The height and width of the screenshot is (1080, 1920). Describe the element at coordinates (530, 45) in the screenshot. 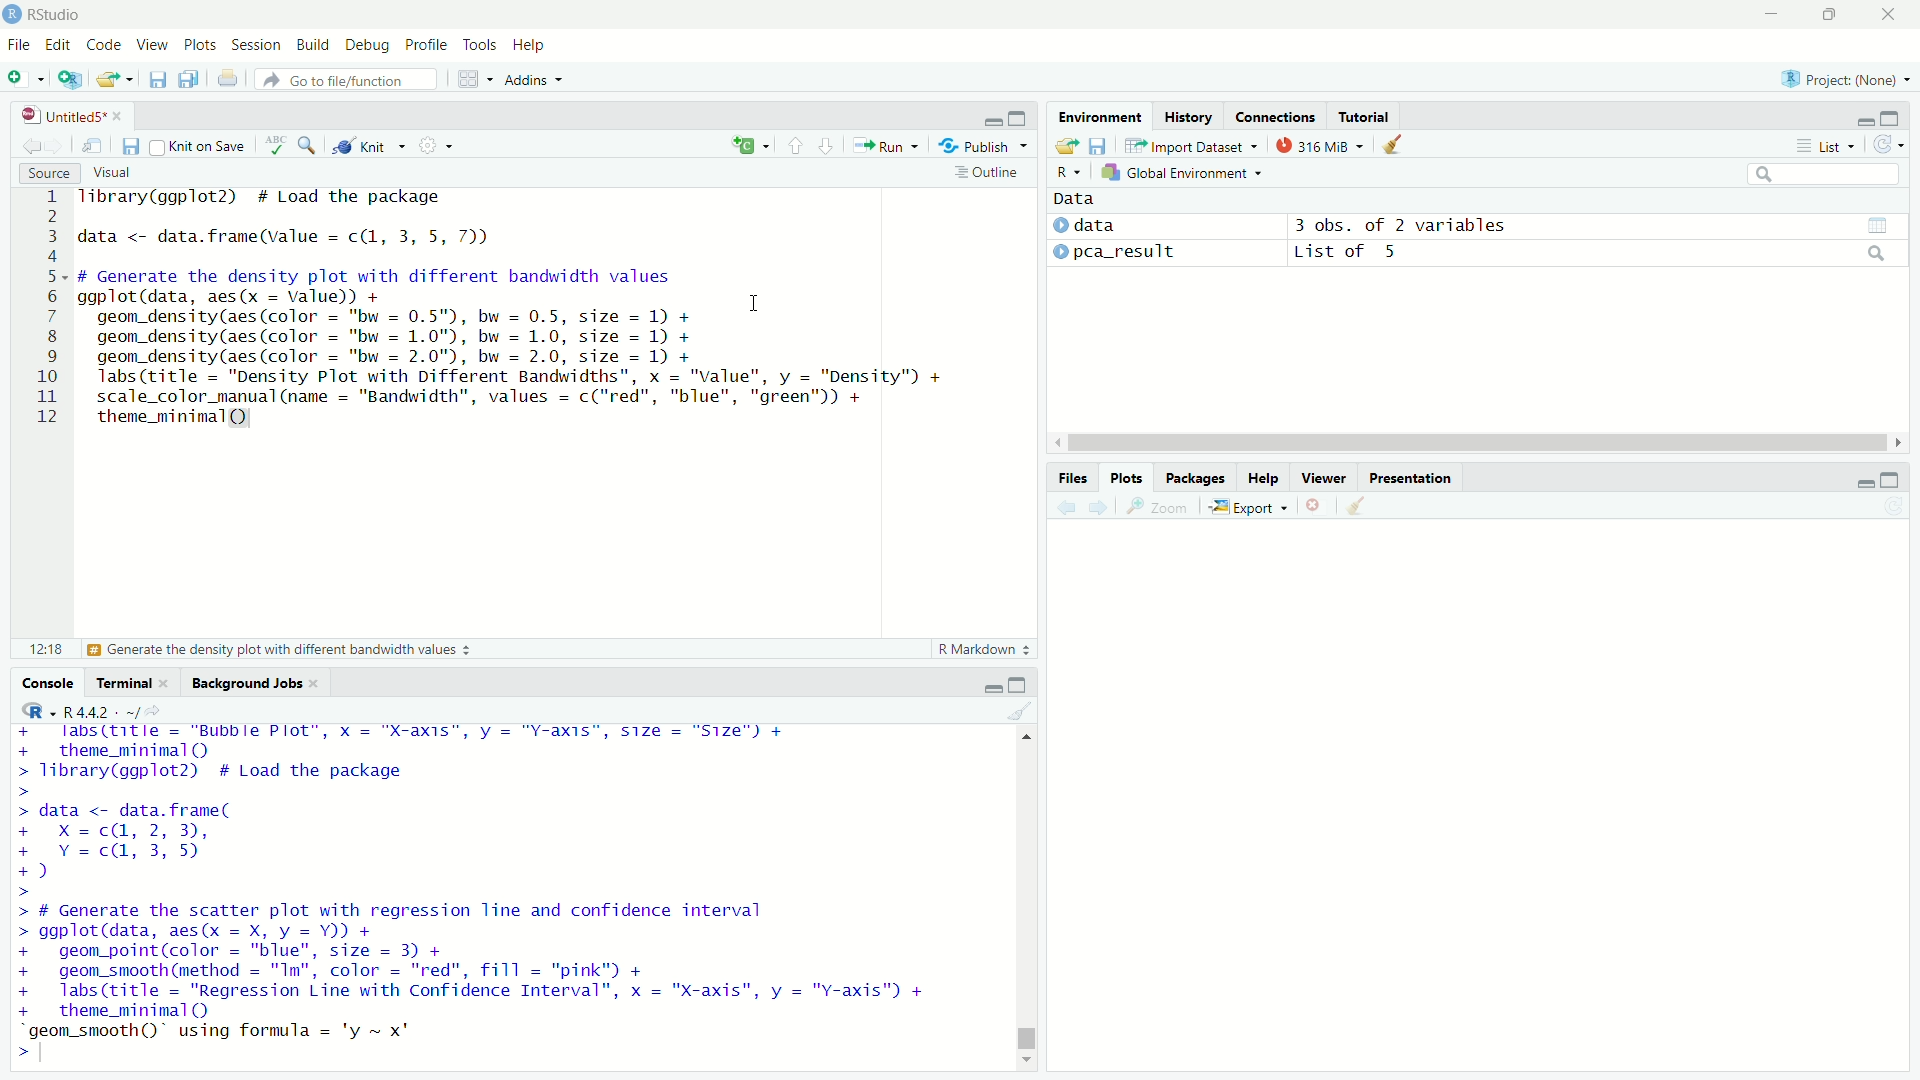

I see `Help` at that location.